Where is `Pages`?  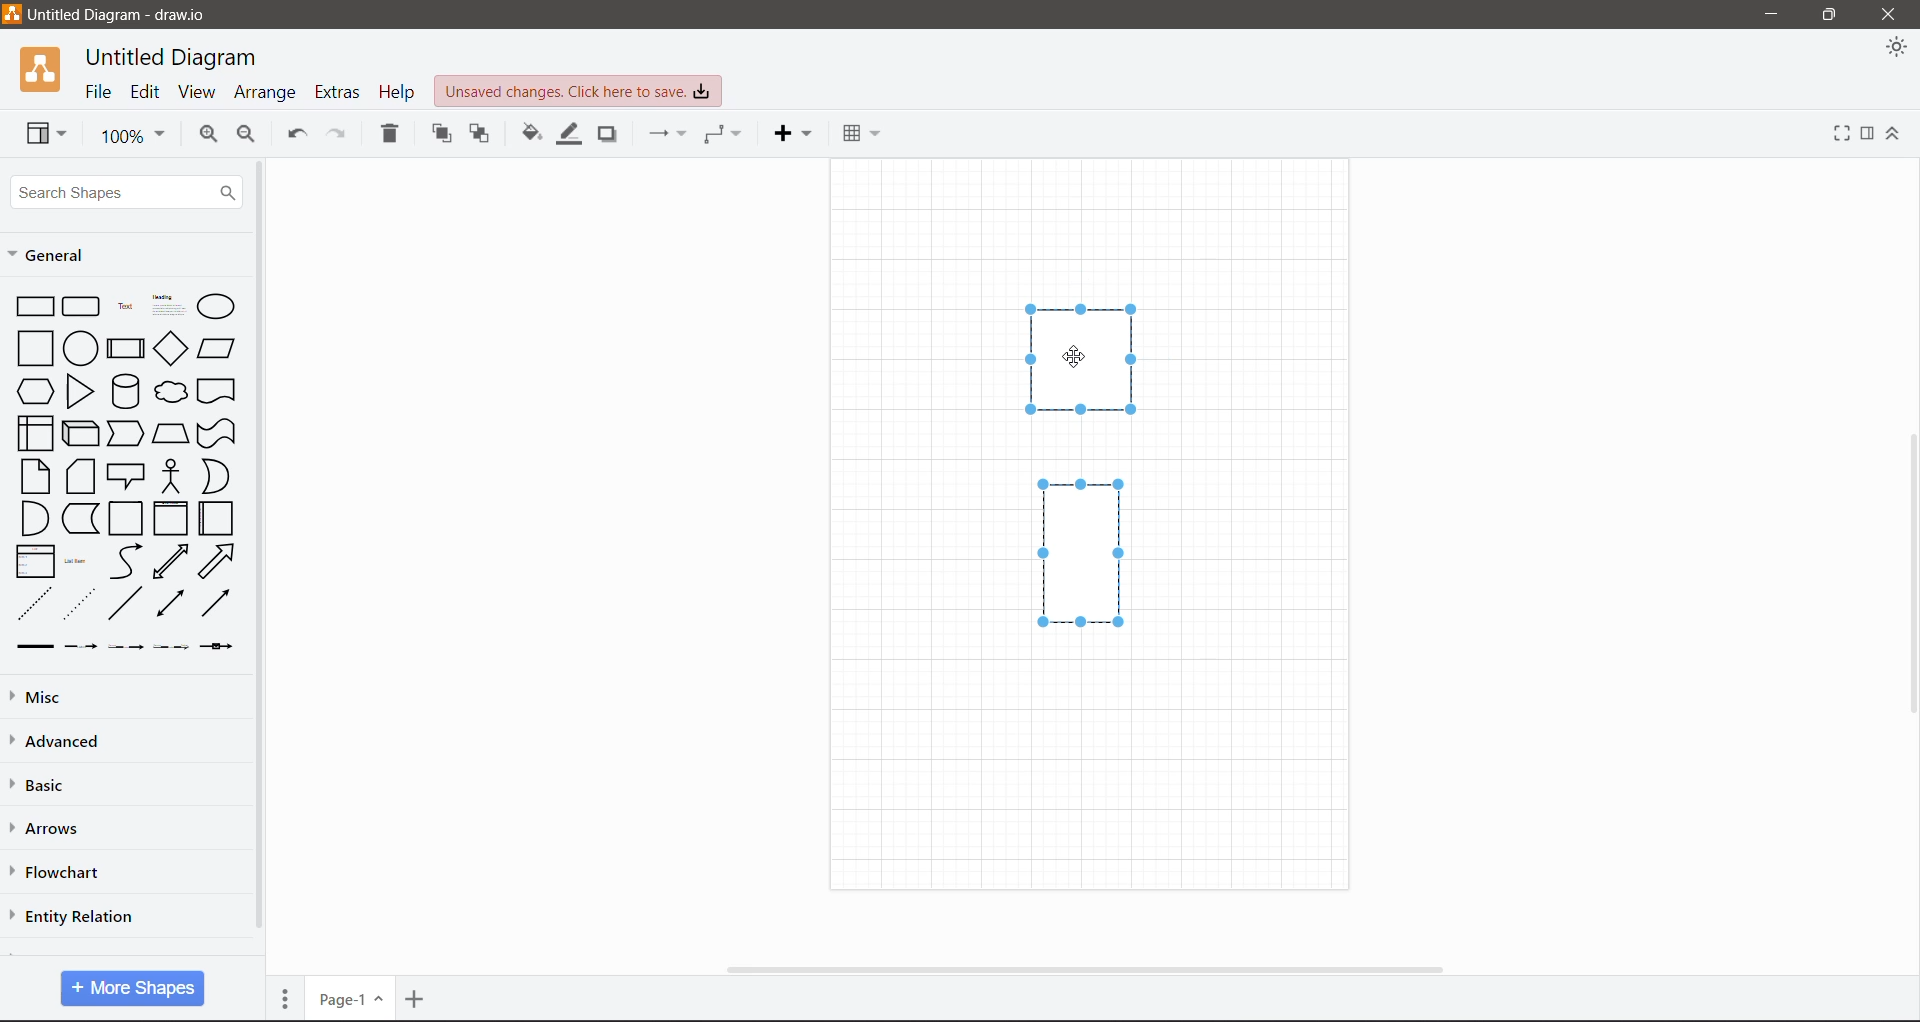
Pages is located at coordinates (286, 996).